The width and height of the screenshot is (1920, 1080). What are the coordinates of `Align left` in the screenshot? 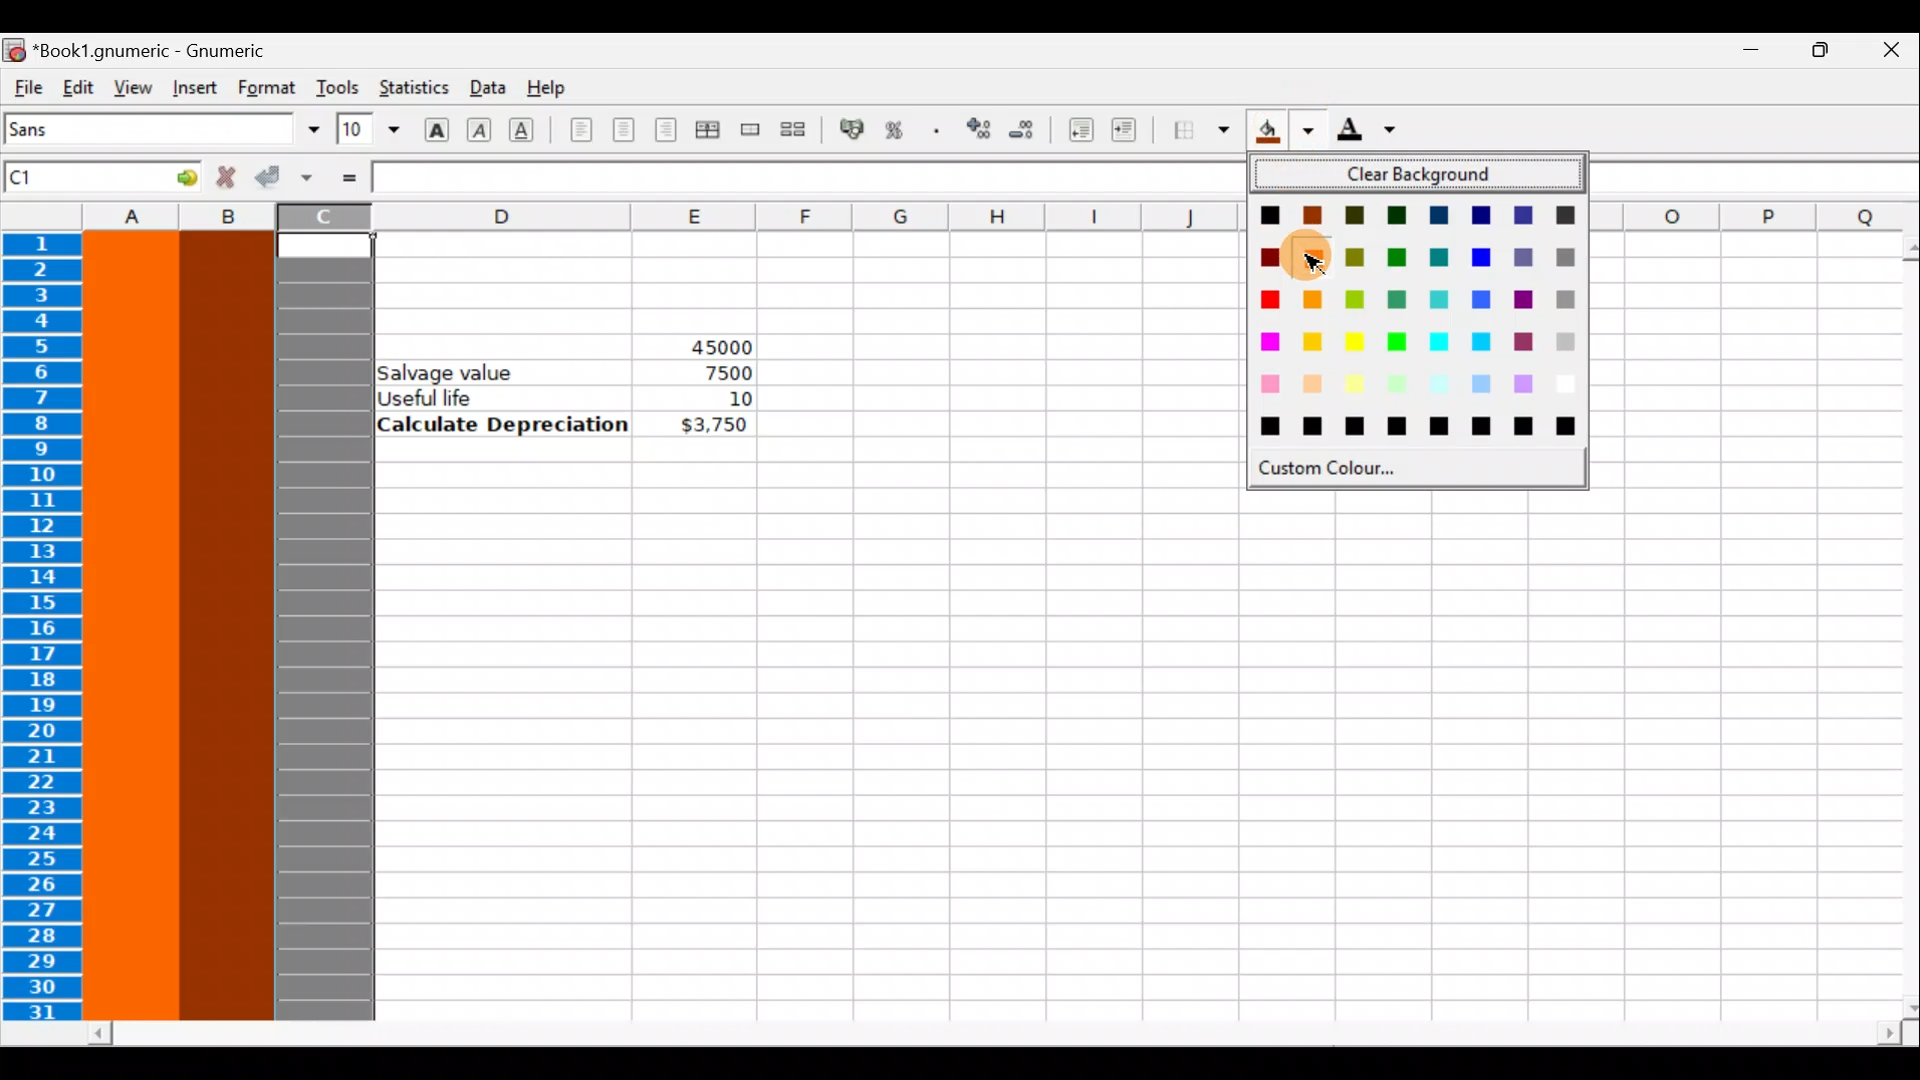 It's located at (581, 131).